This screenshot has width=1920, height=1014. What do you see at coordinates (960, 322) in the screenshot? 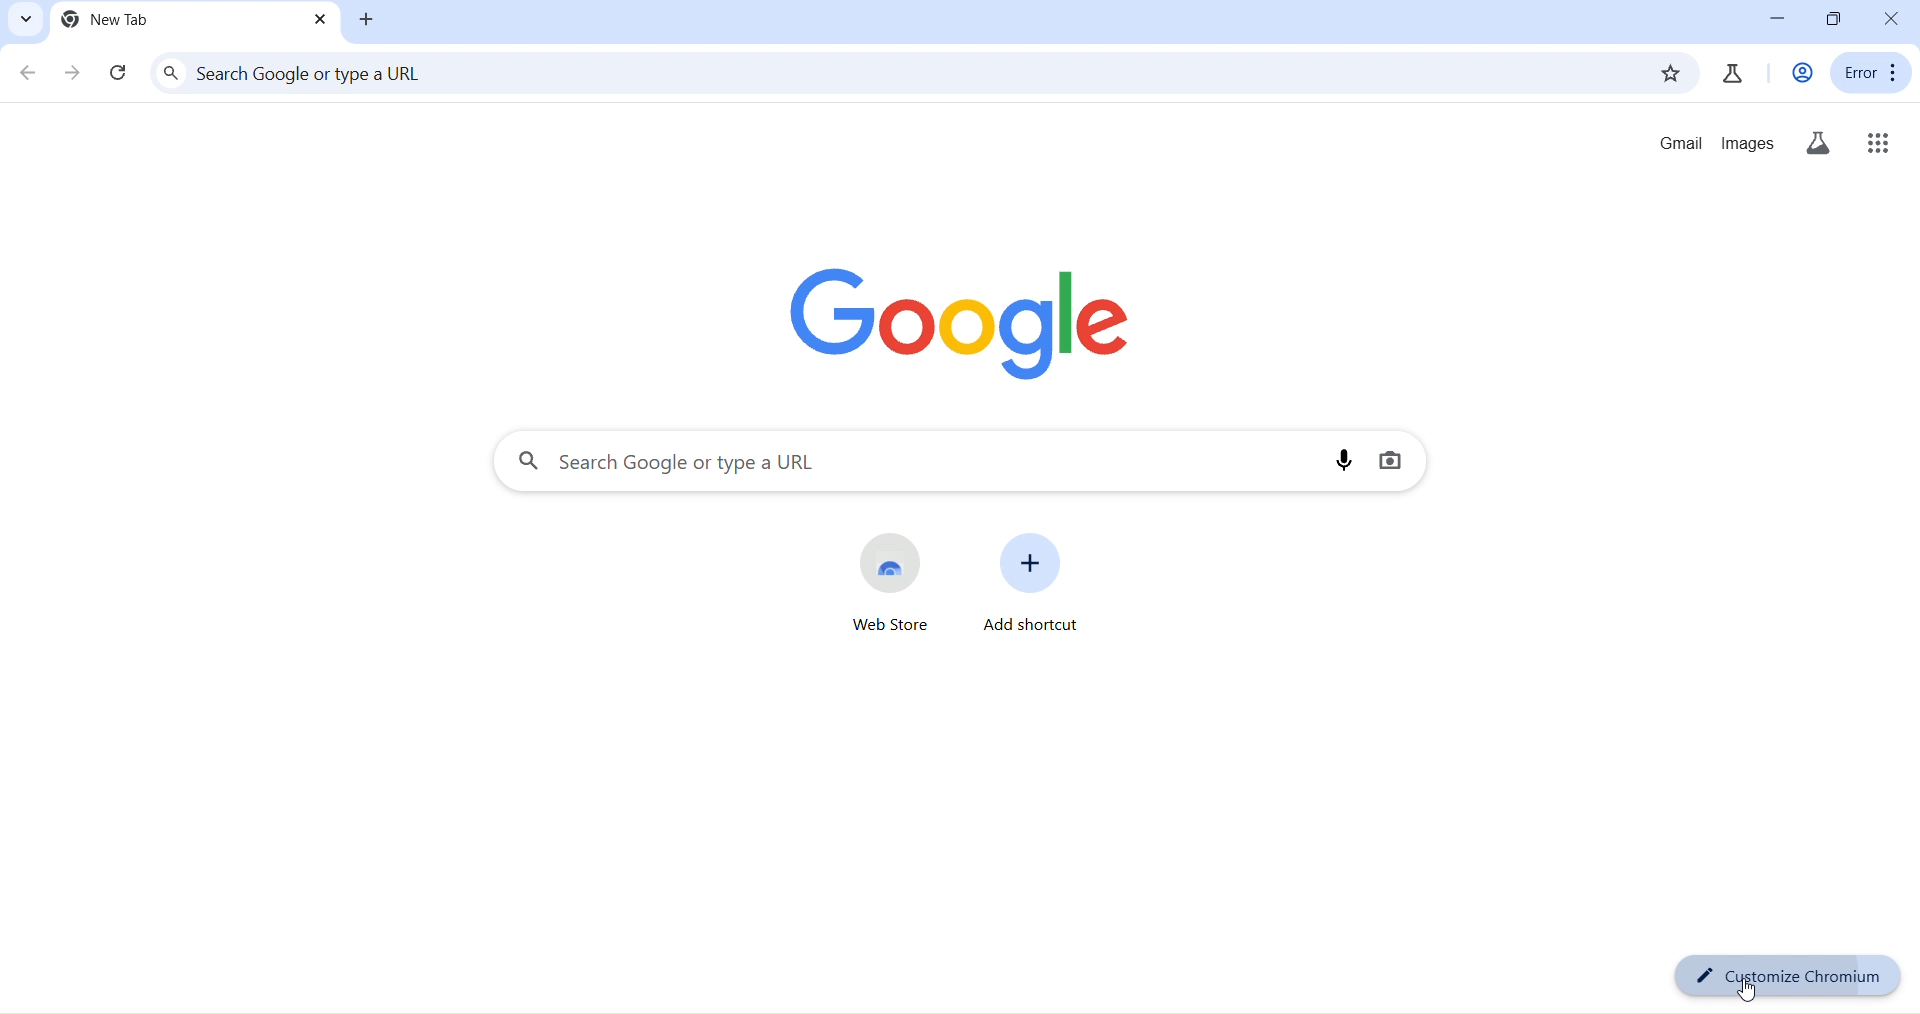
I see `image` at bounding box center [960, 322].